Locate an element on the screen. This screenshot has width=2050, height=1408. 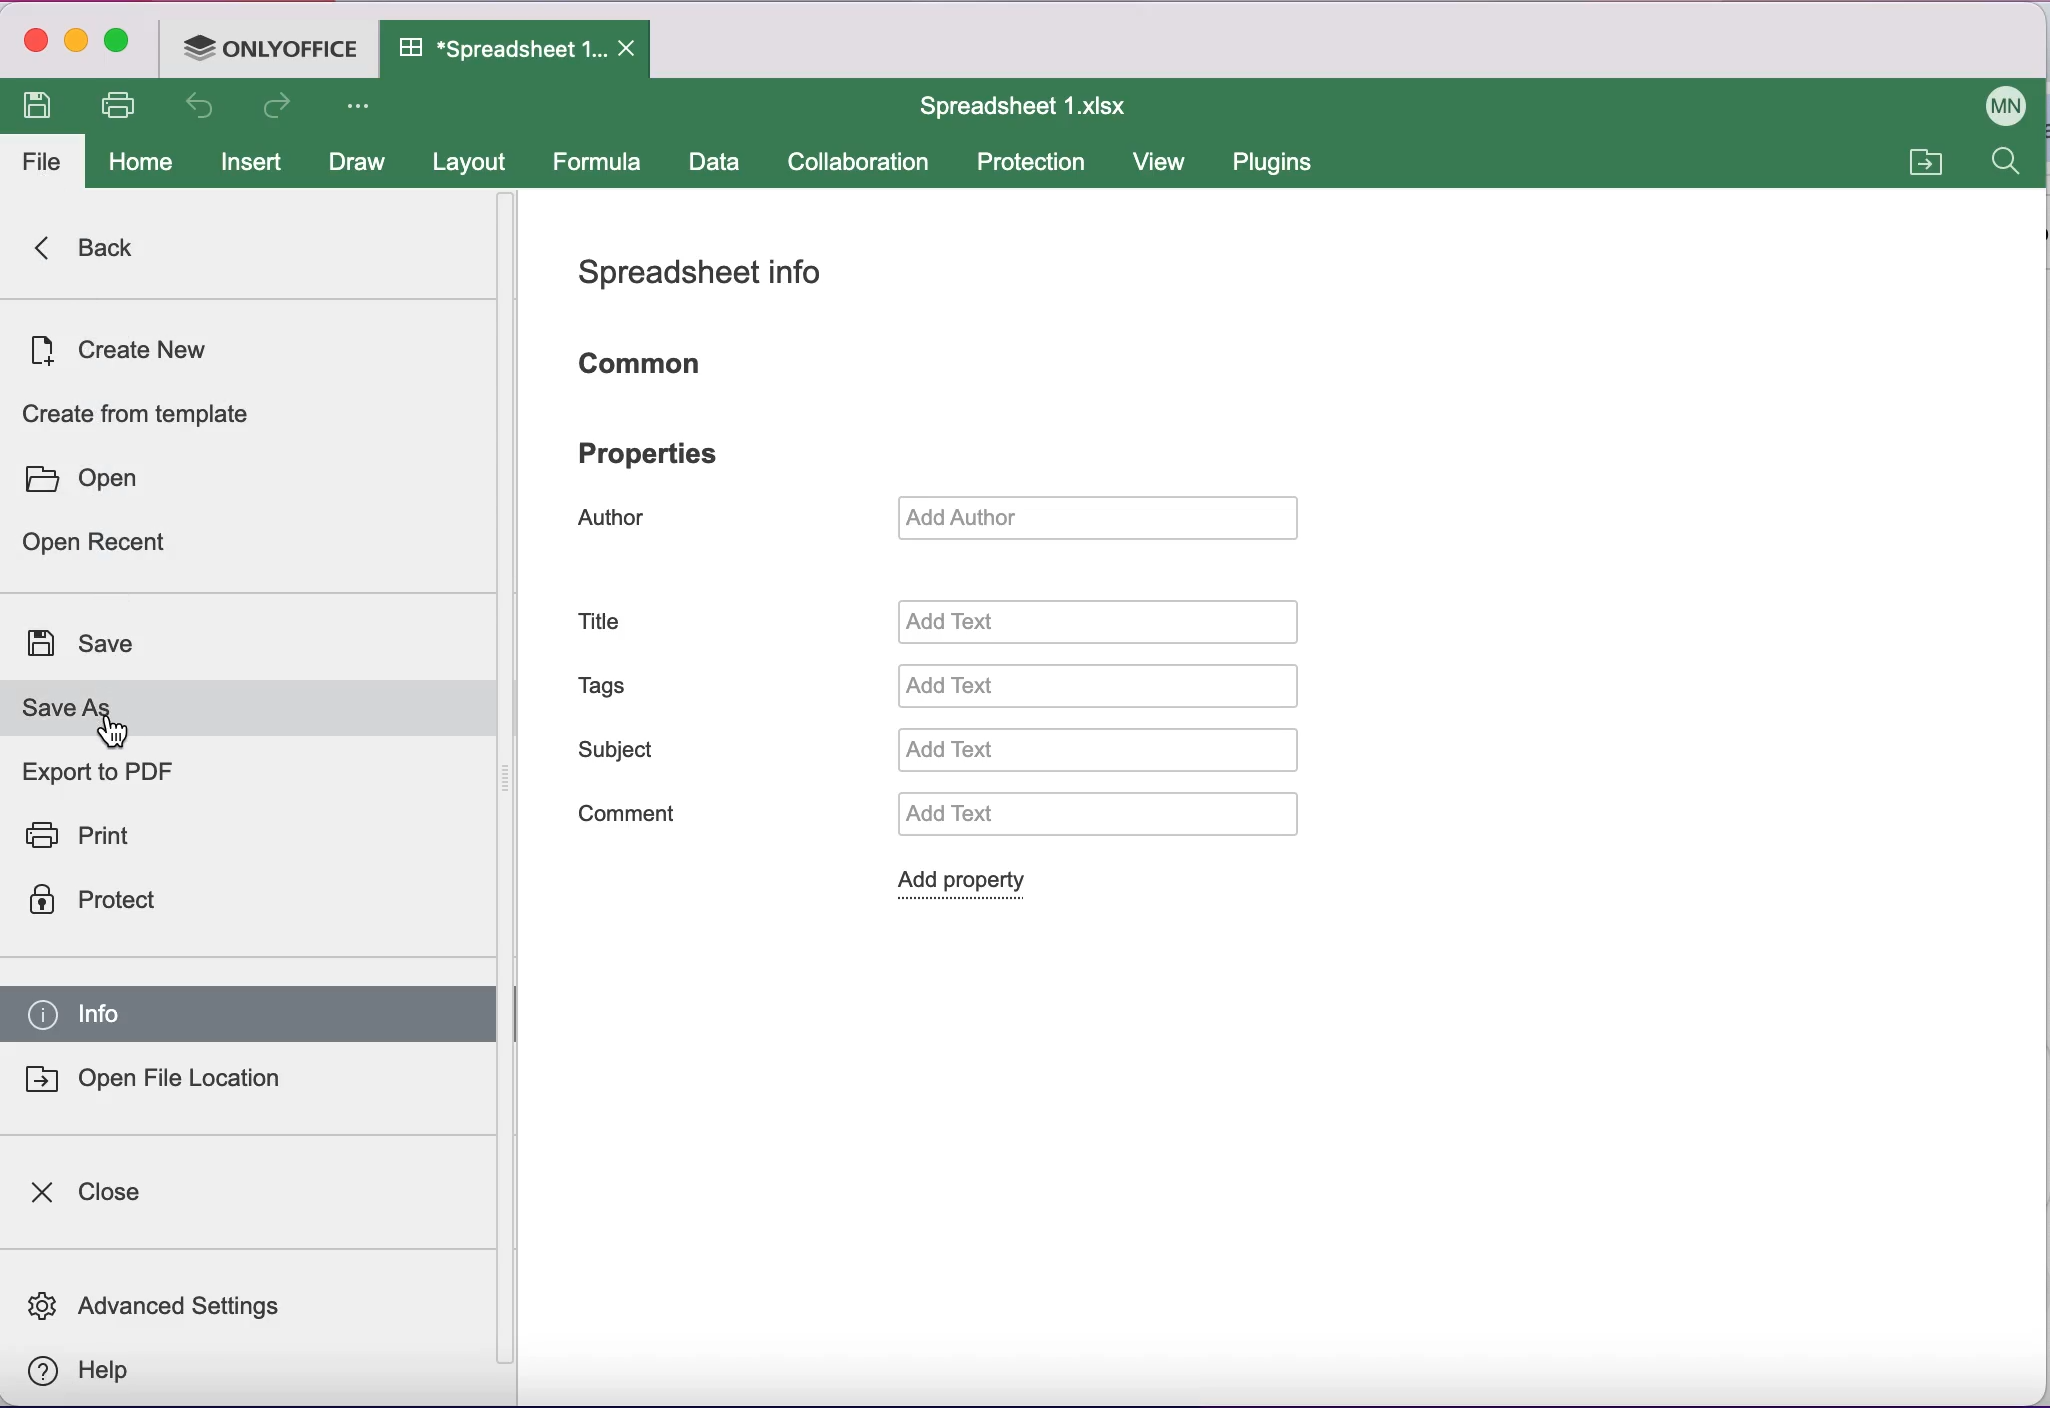
cursor is located at coordinates (113, 733).